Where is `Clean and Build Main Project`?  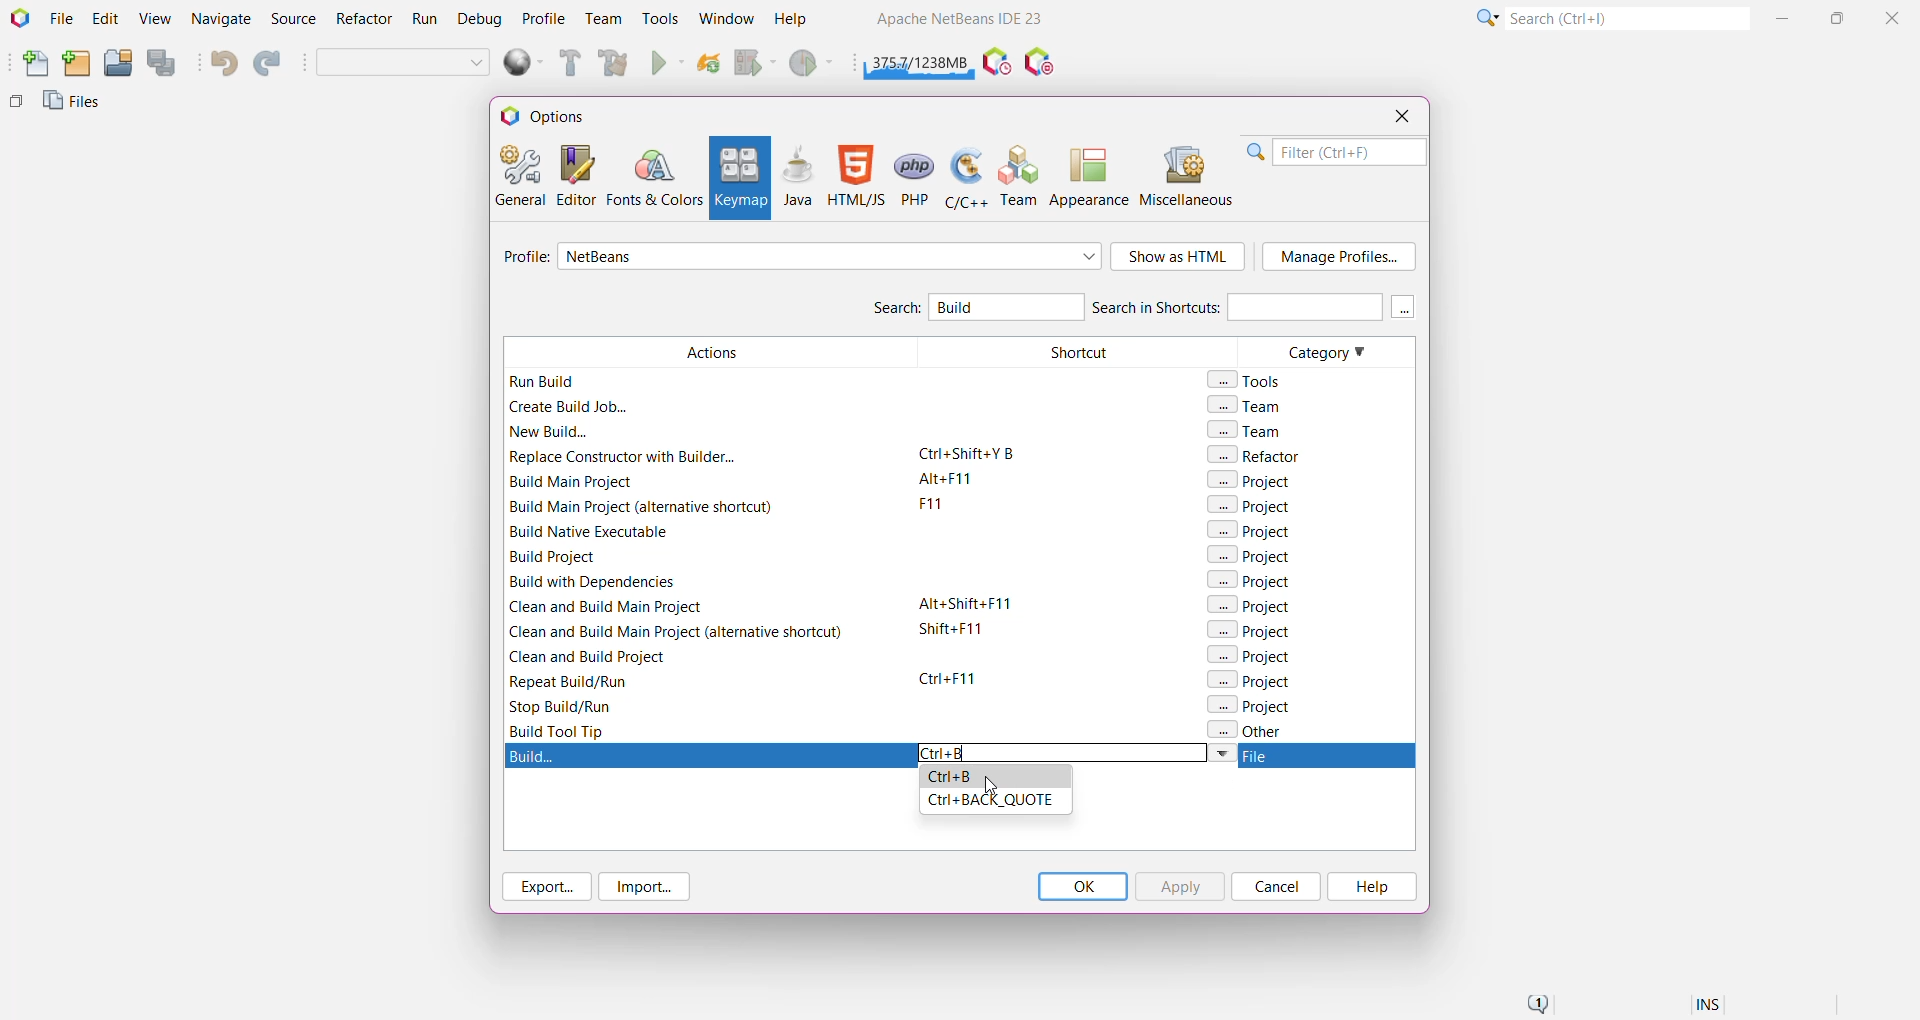 Clean and Build Main Project is located at coordinates (617, 65).